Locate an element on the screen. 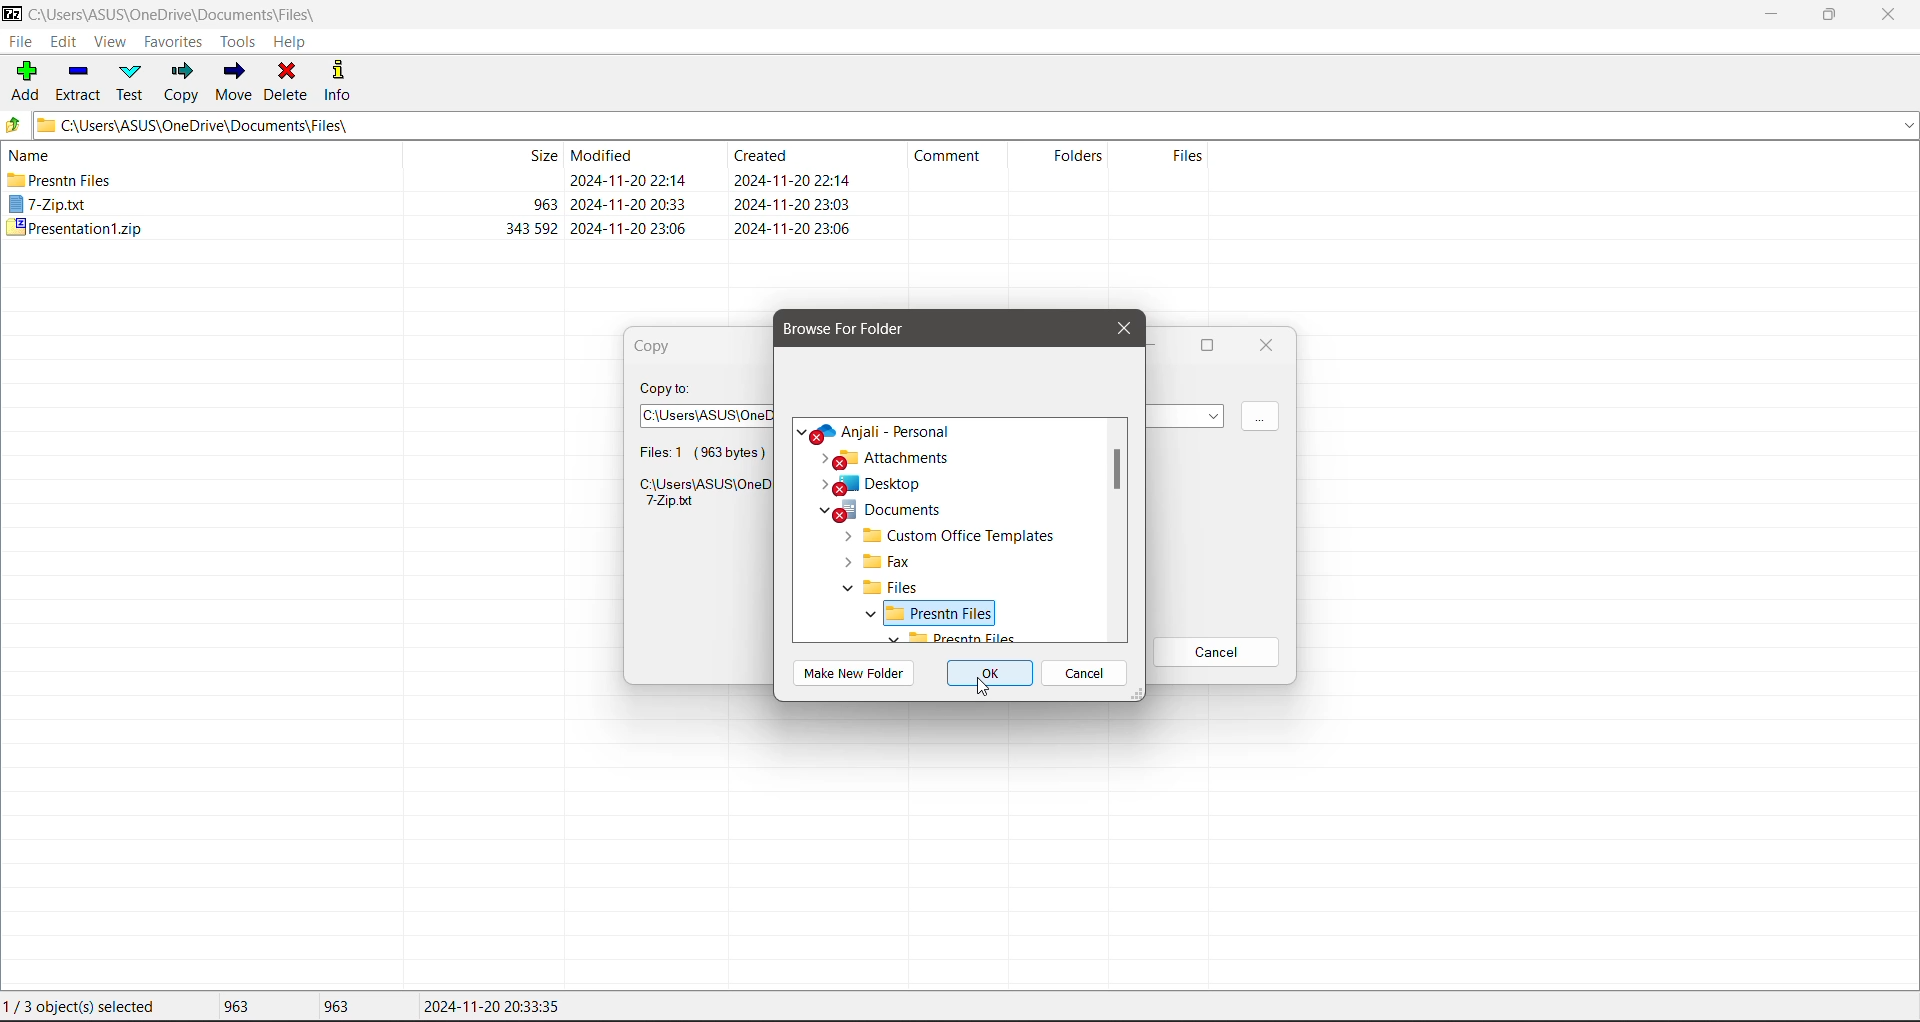 The image size is (1920, 1022). Files is located at coordinates (1165, 166).